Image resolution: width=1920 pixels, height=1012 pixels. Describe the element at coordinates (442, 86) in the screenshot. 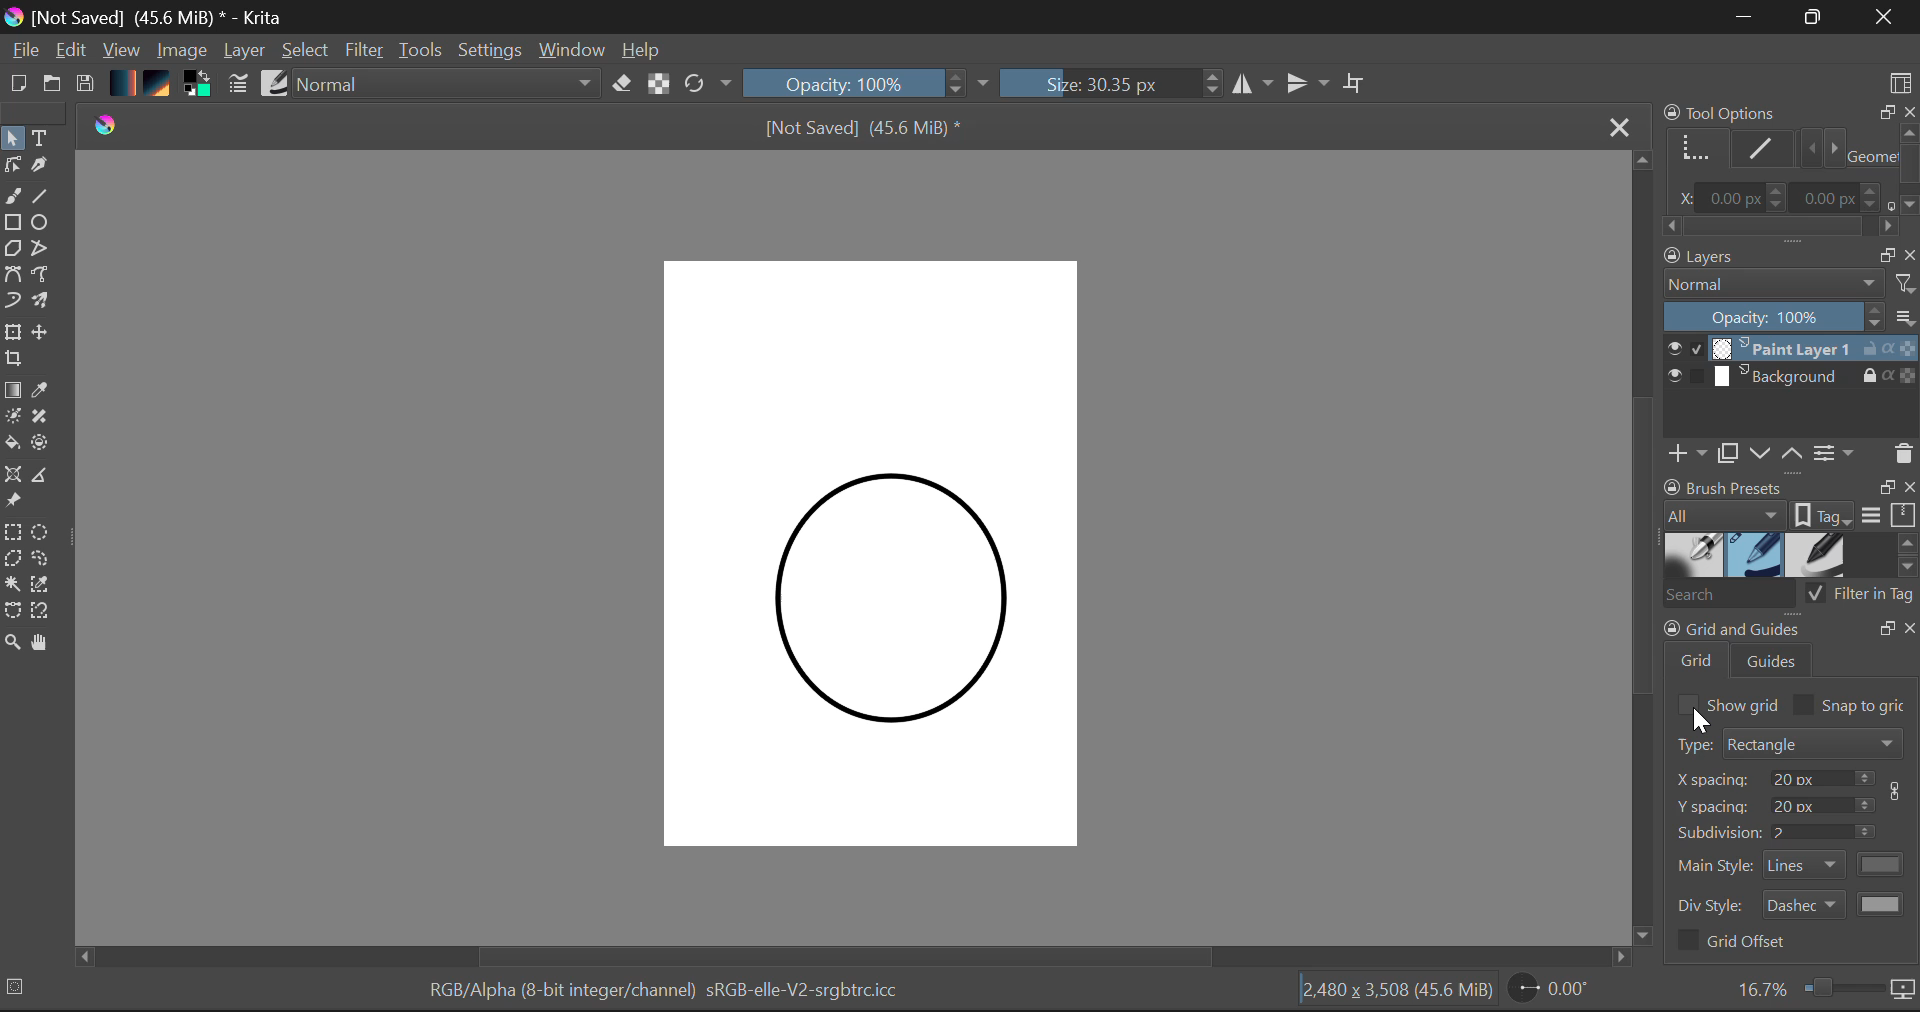

I see `Blending Modes` at that location.